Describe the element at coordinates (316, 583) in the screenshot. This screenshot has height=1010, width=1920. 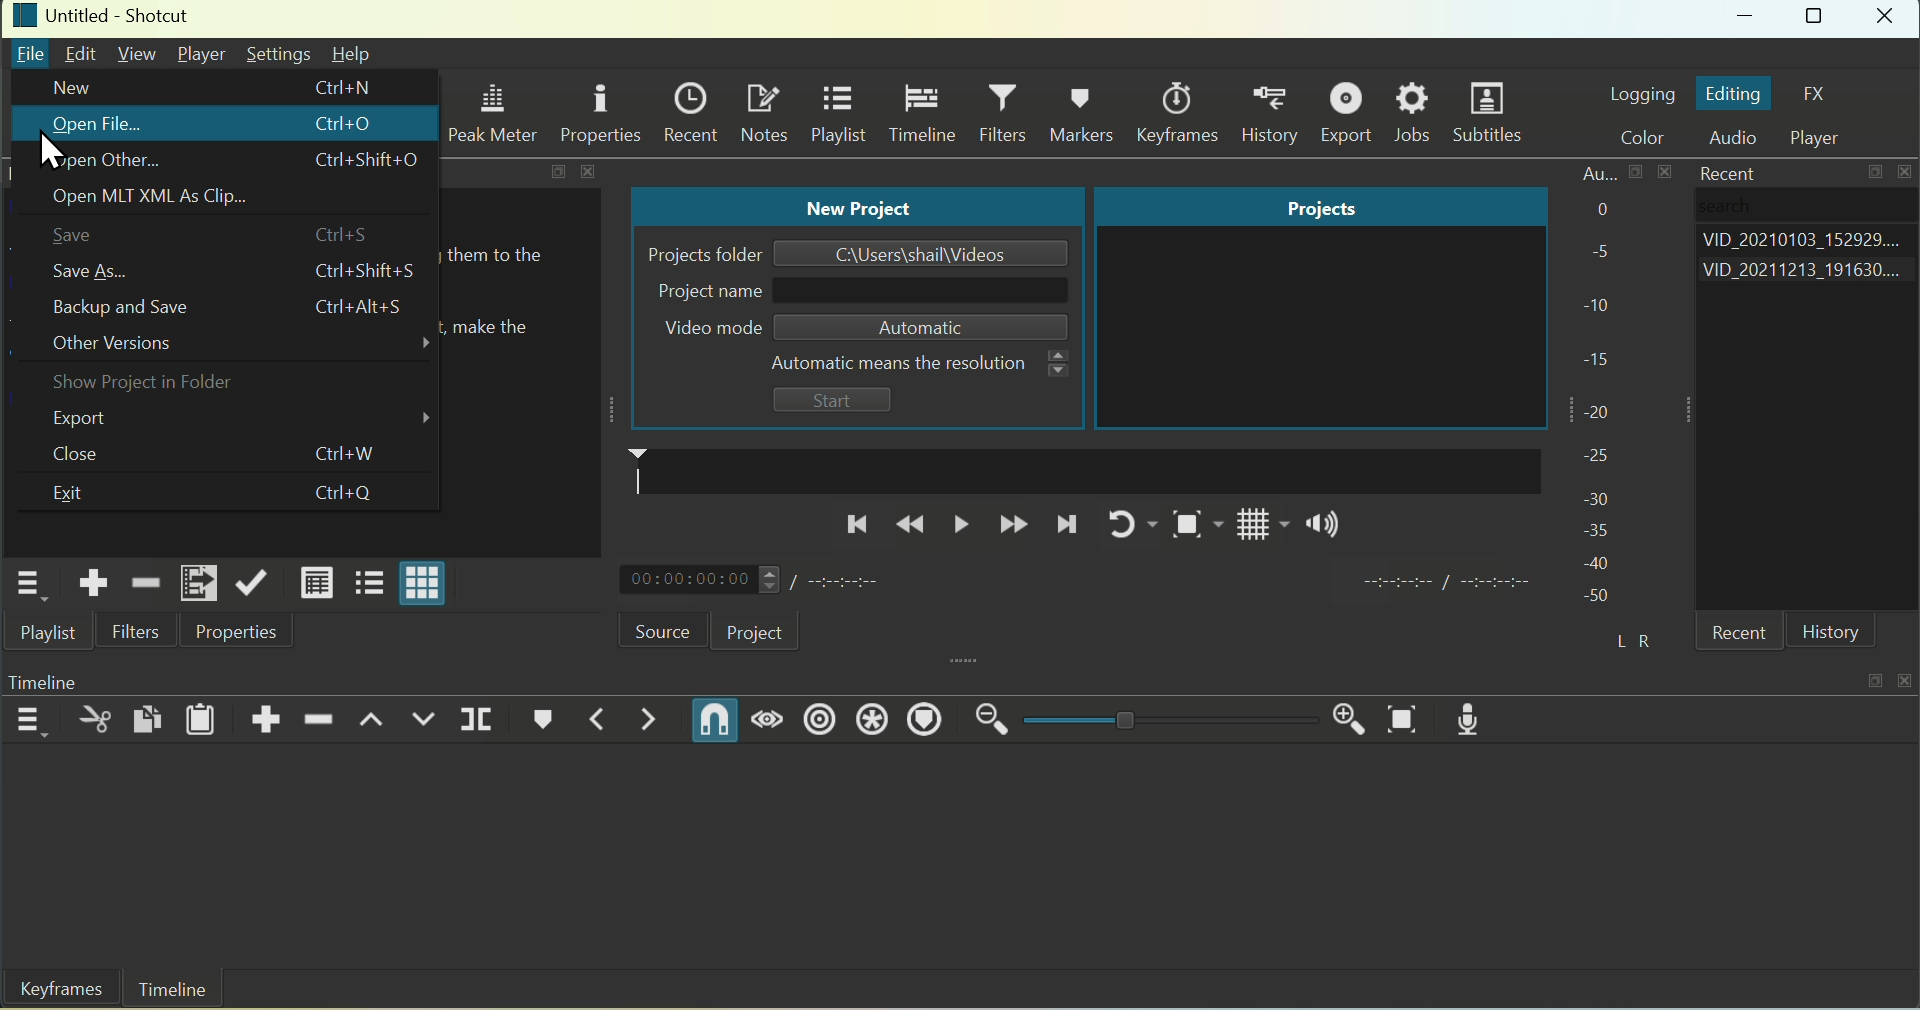
I see `View as details` at that location.